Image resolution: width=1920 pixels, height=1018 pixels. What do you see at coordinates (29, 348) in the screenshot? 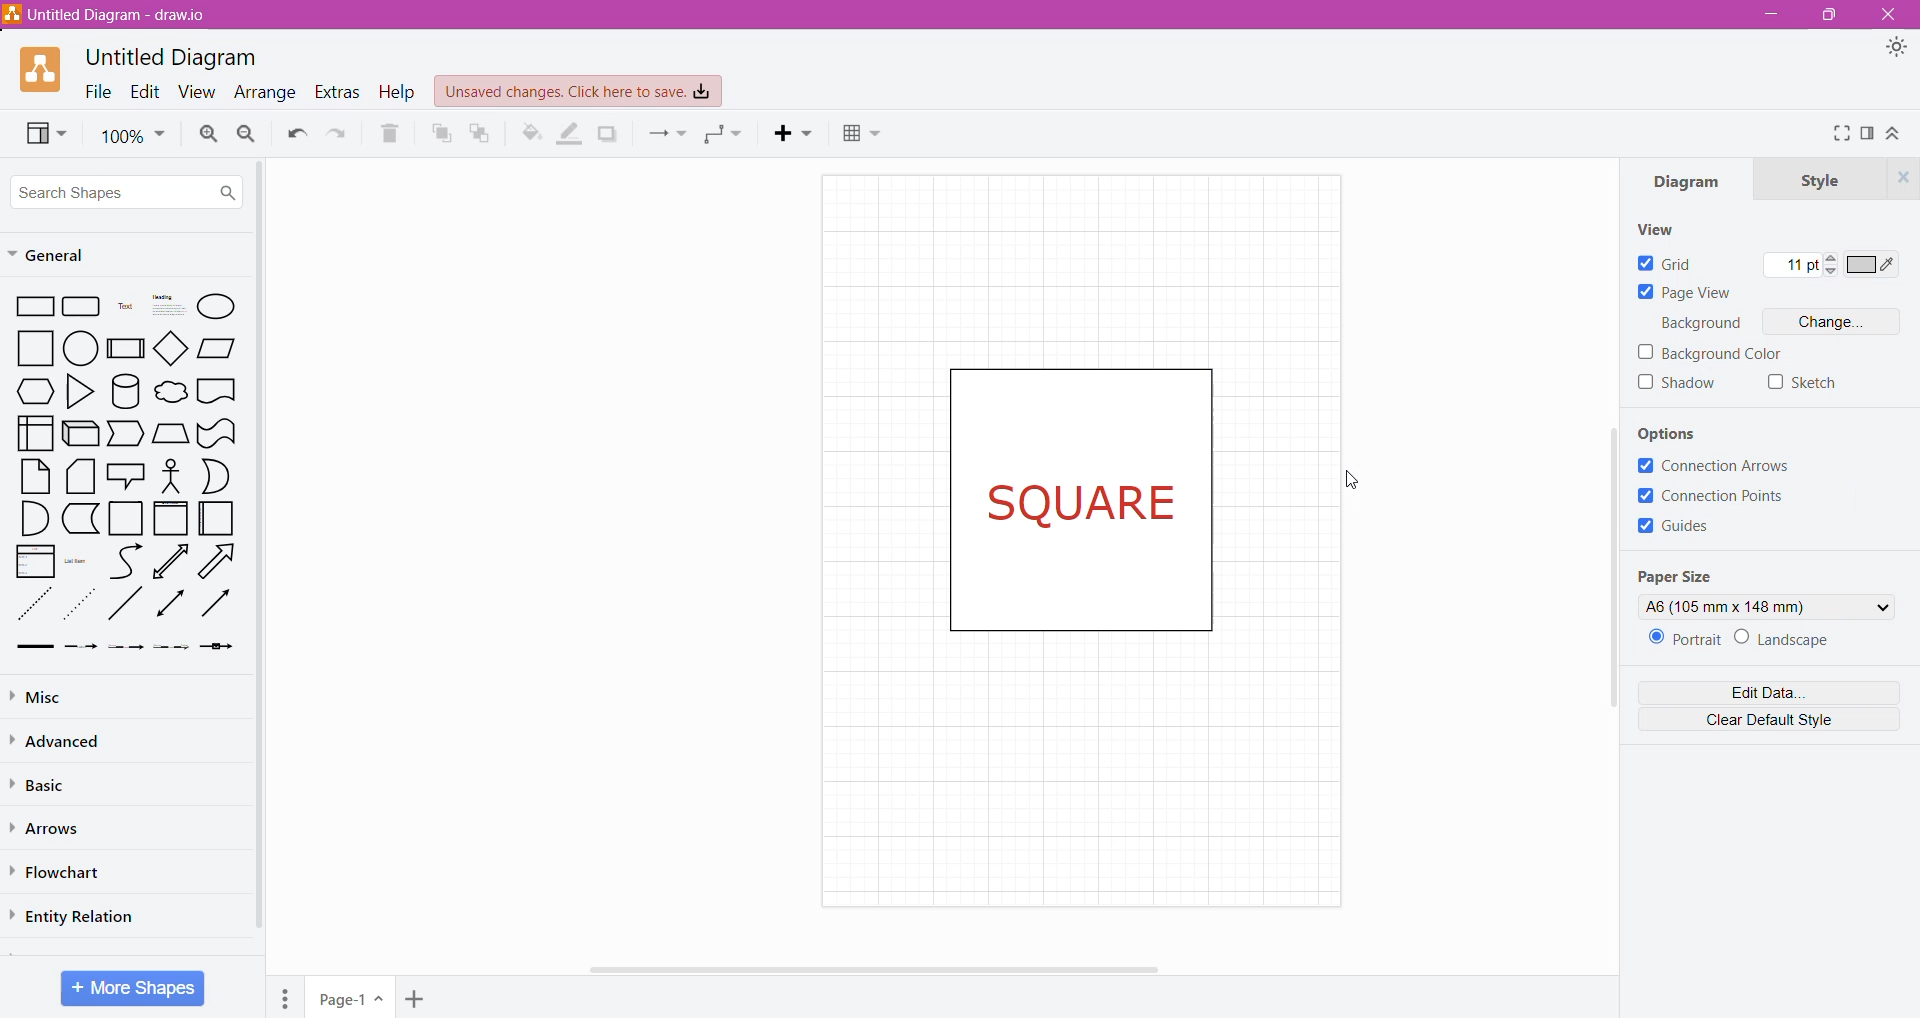
I see `square` at bounding box center [29, 348].